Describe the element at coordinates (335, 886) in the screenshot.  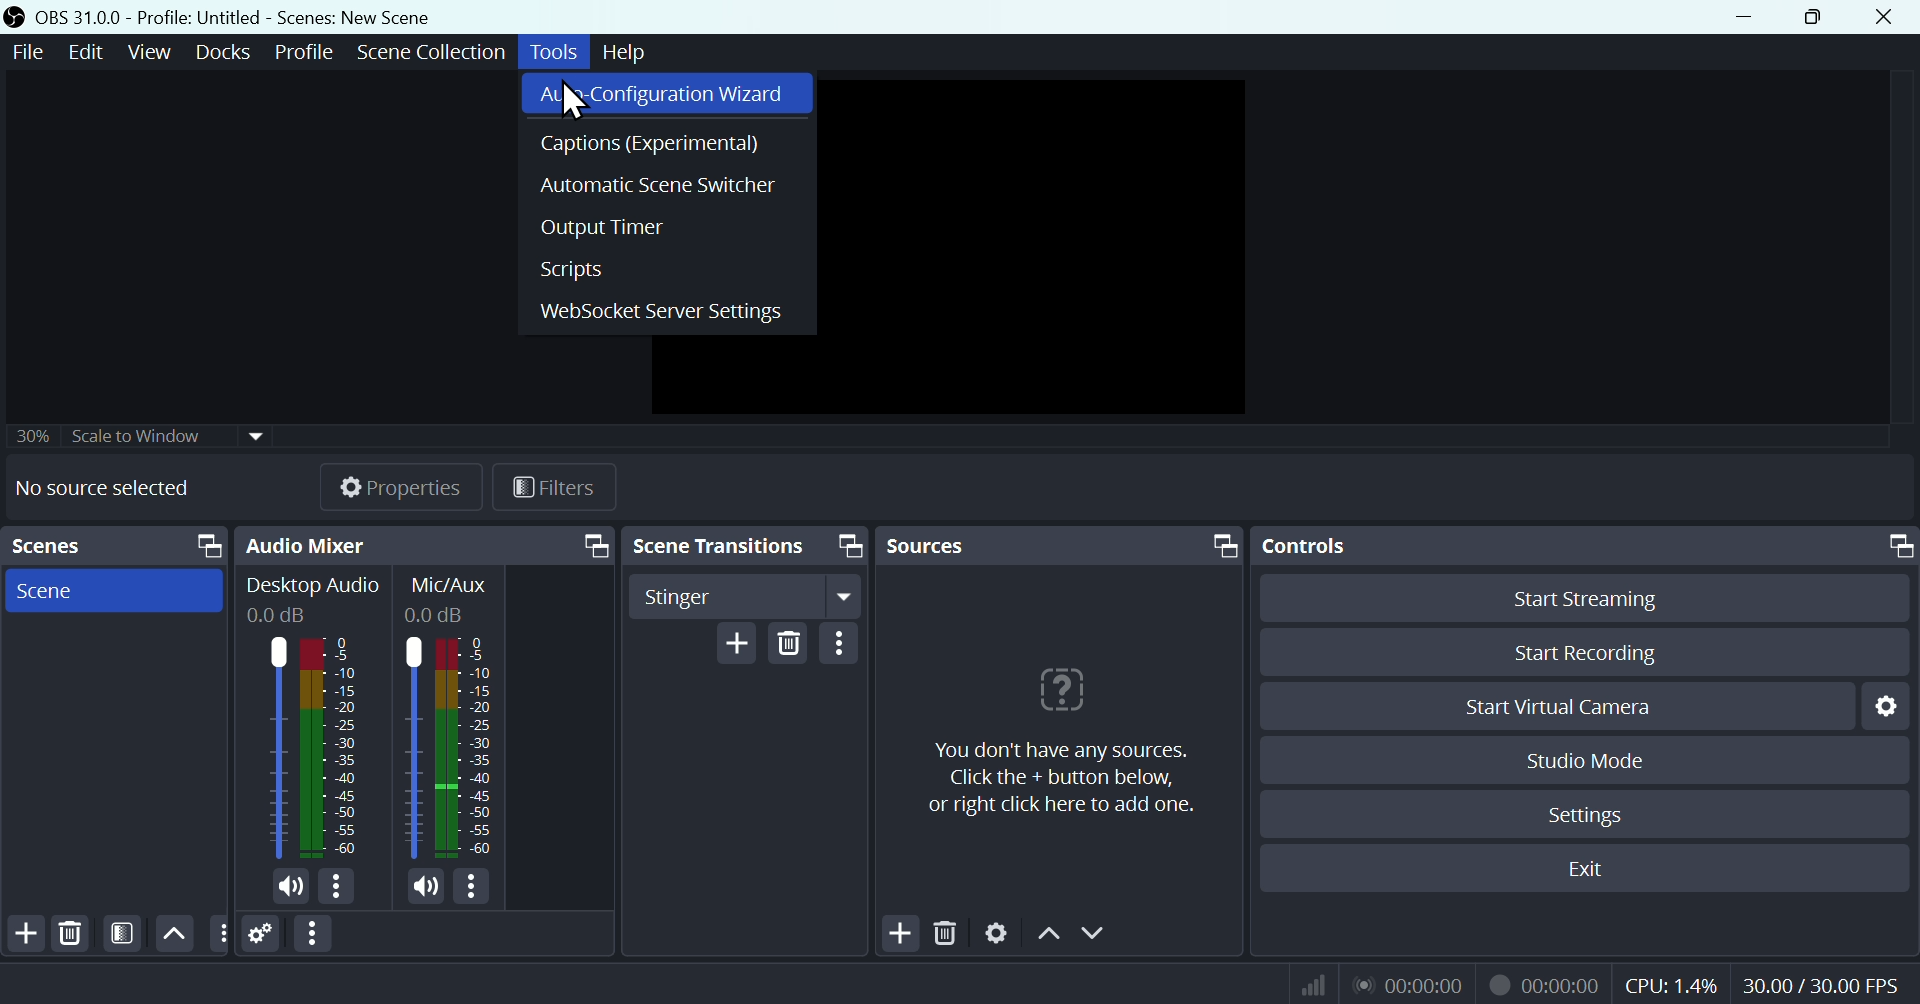
I see `options` at that location.